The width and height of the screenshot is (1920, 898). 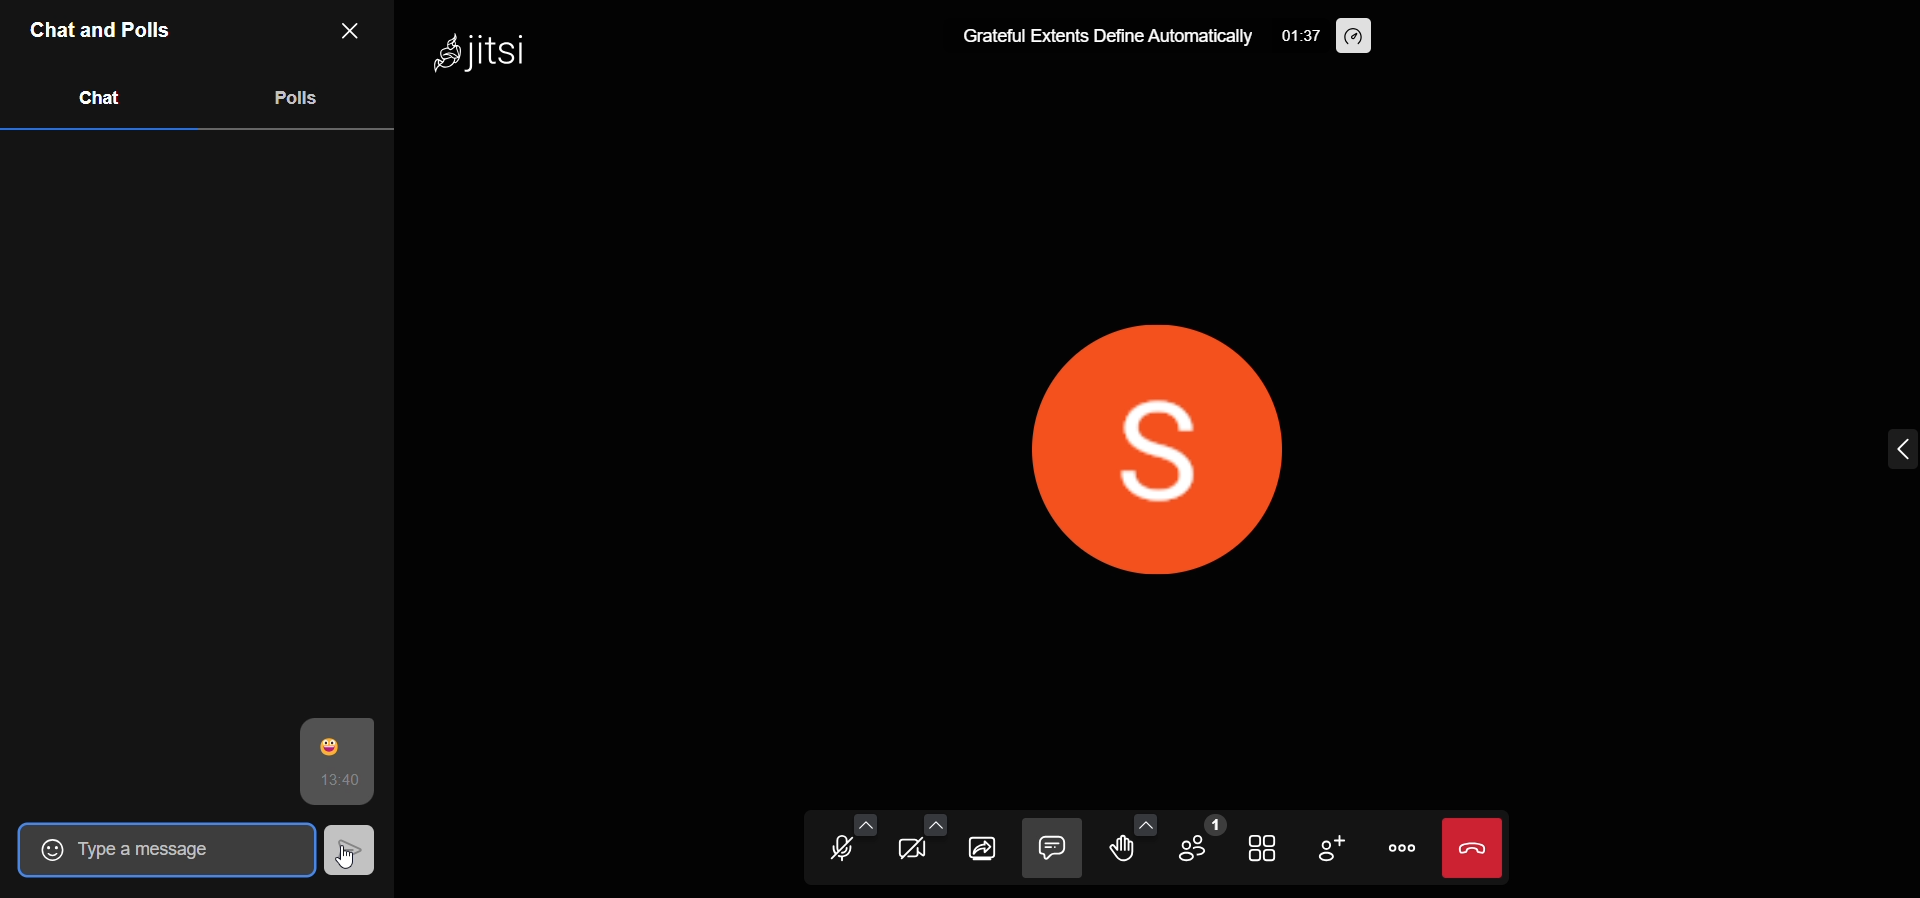 I want to click on chat, so click(x=1051, y=848).